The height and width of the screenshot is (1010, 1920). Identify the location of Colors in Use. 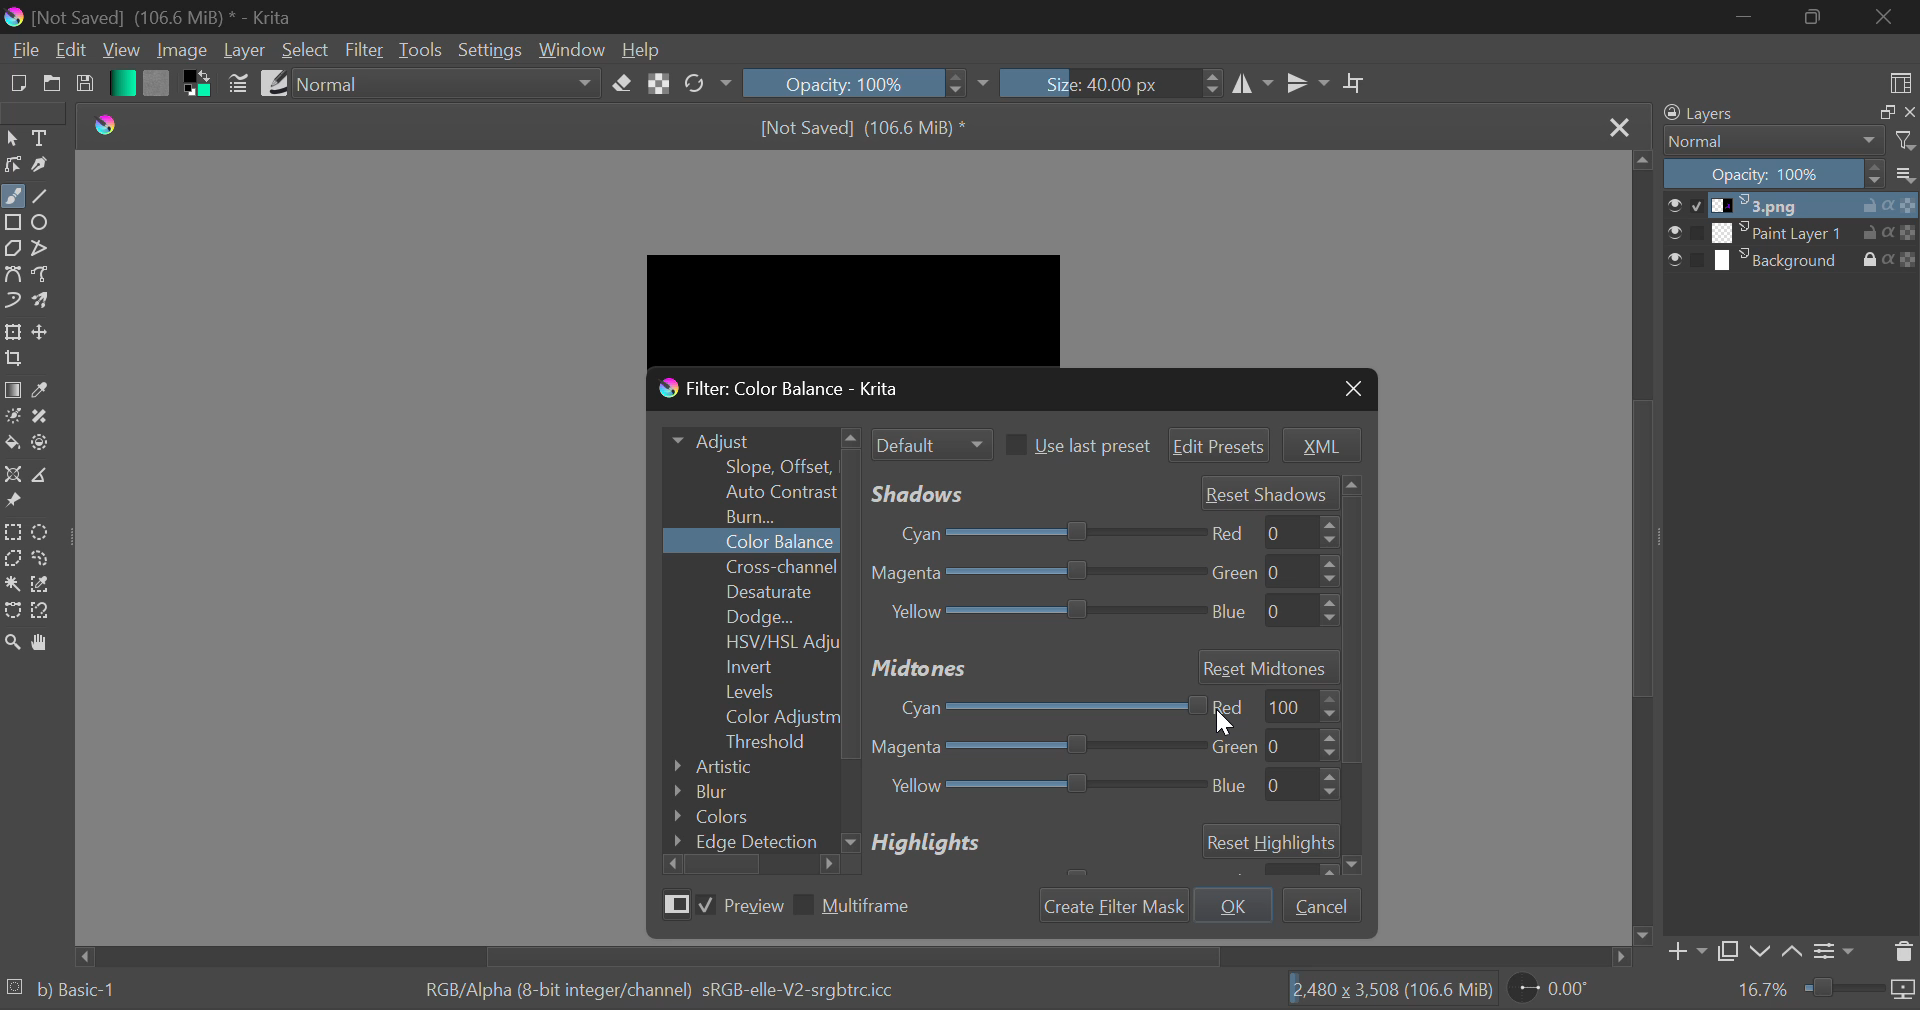
(198, 82).